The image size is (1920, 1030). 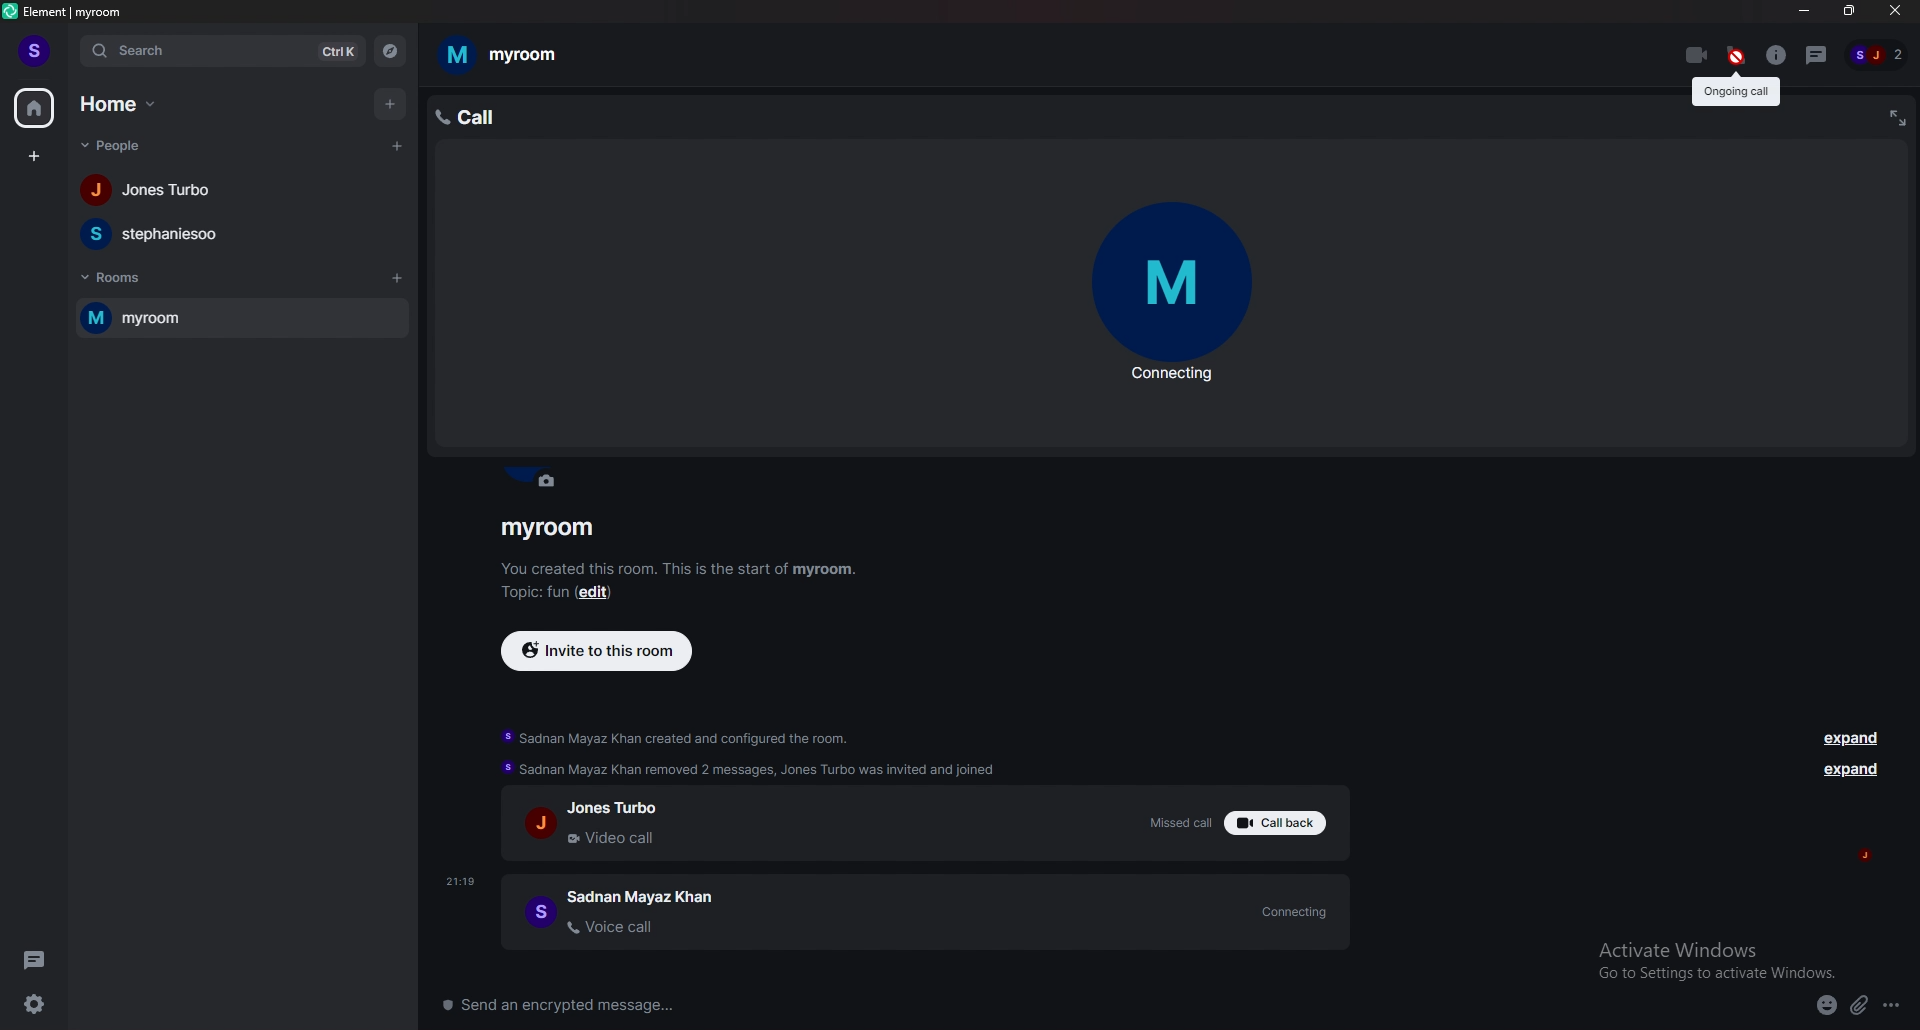 What do you see at coordinates (1893, 1006) in the screenshot?
I see `more options` at bounding box center [1893, 1006].